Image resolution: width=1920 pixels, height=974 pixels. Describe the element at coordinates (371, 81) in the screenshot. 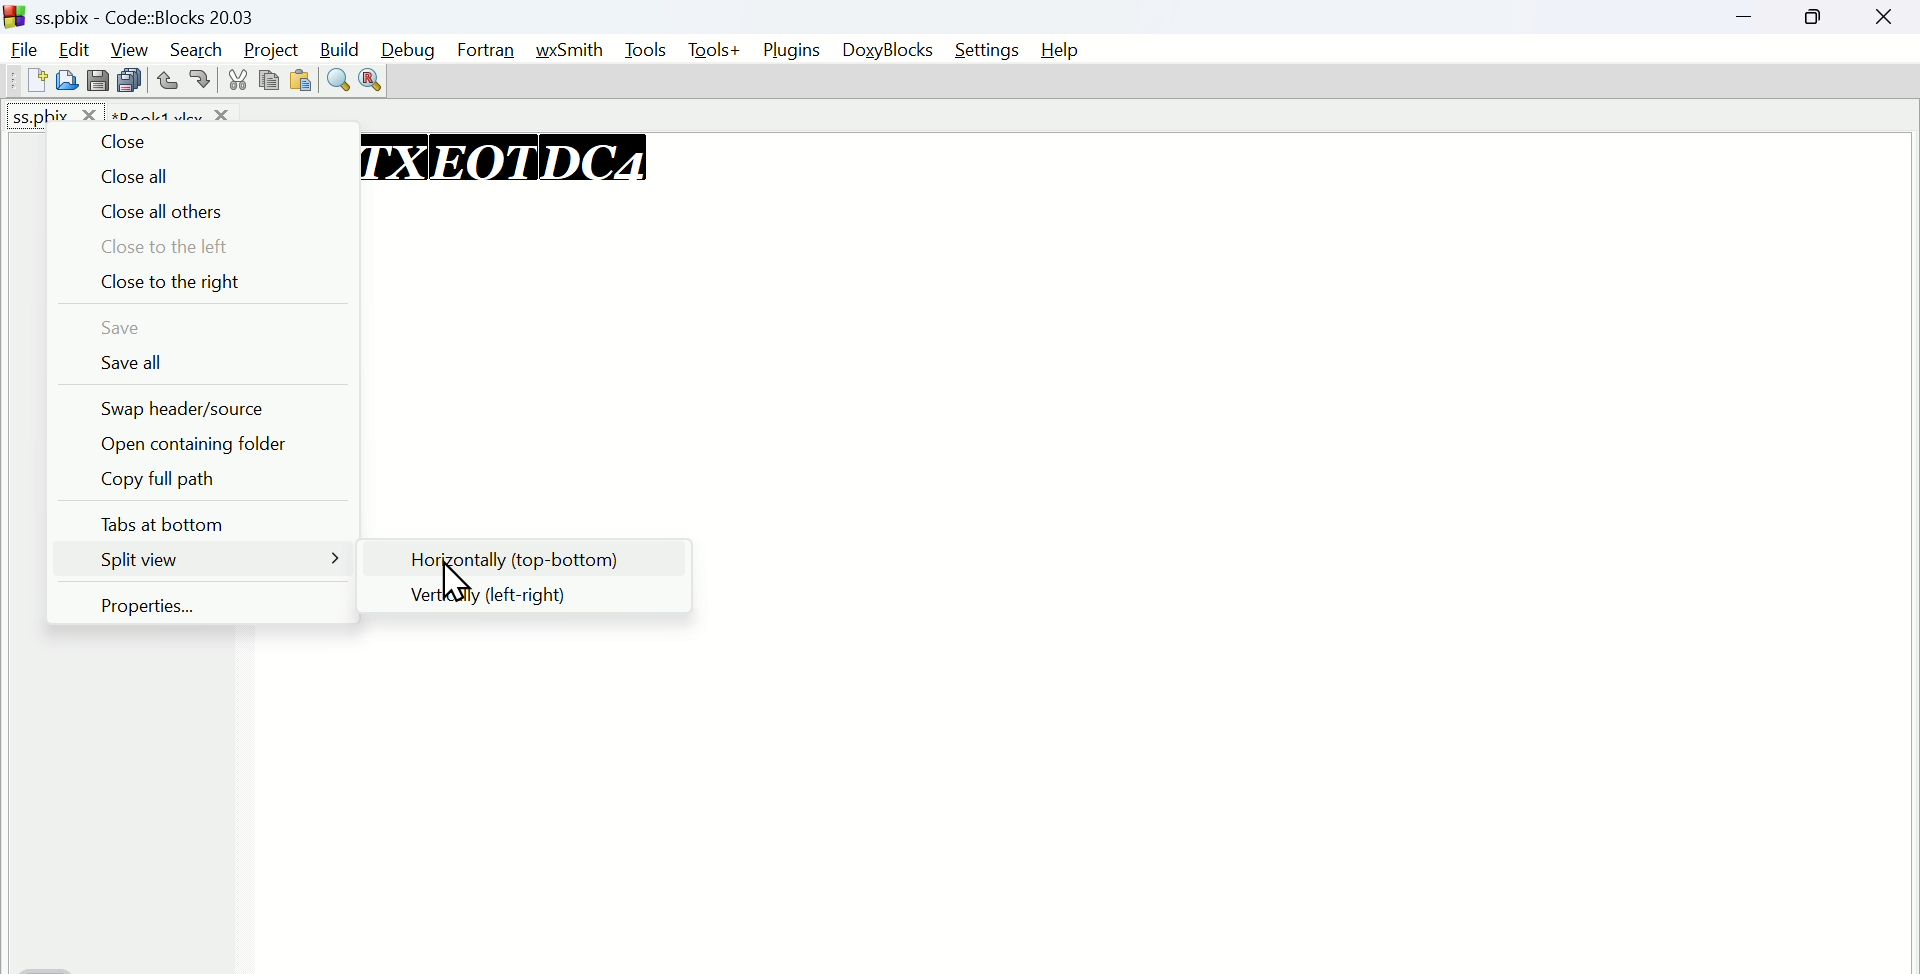

I see `Replace` at that location.